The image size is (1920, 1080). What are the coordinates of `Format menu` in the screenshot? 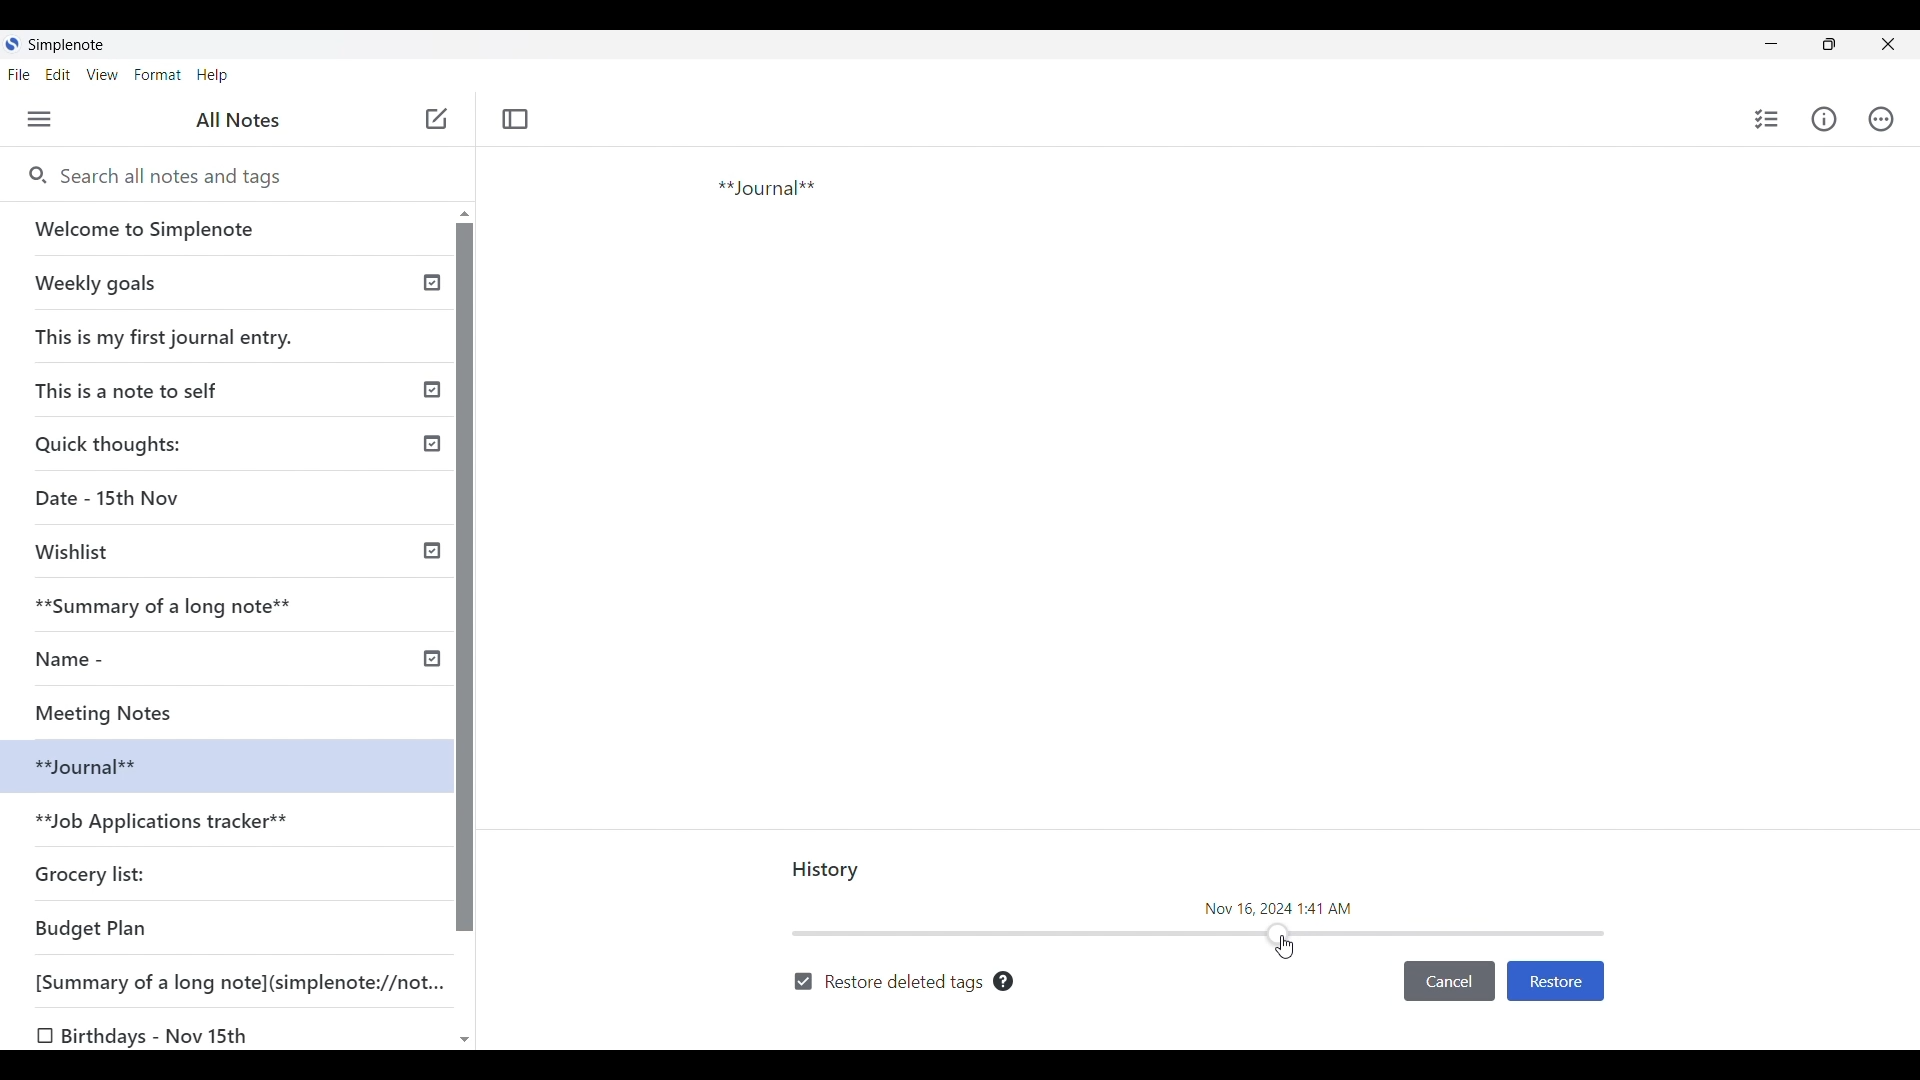 It's located at (159, 75).